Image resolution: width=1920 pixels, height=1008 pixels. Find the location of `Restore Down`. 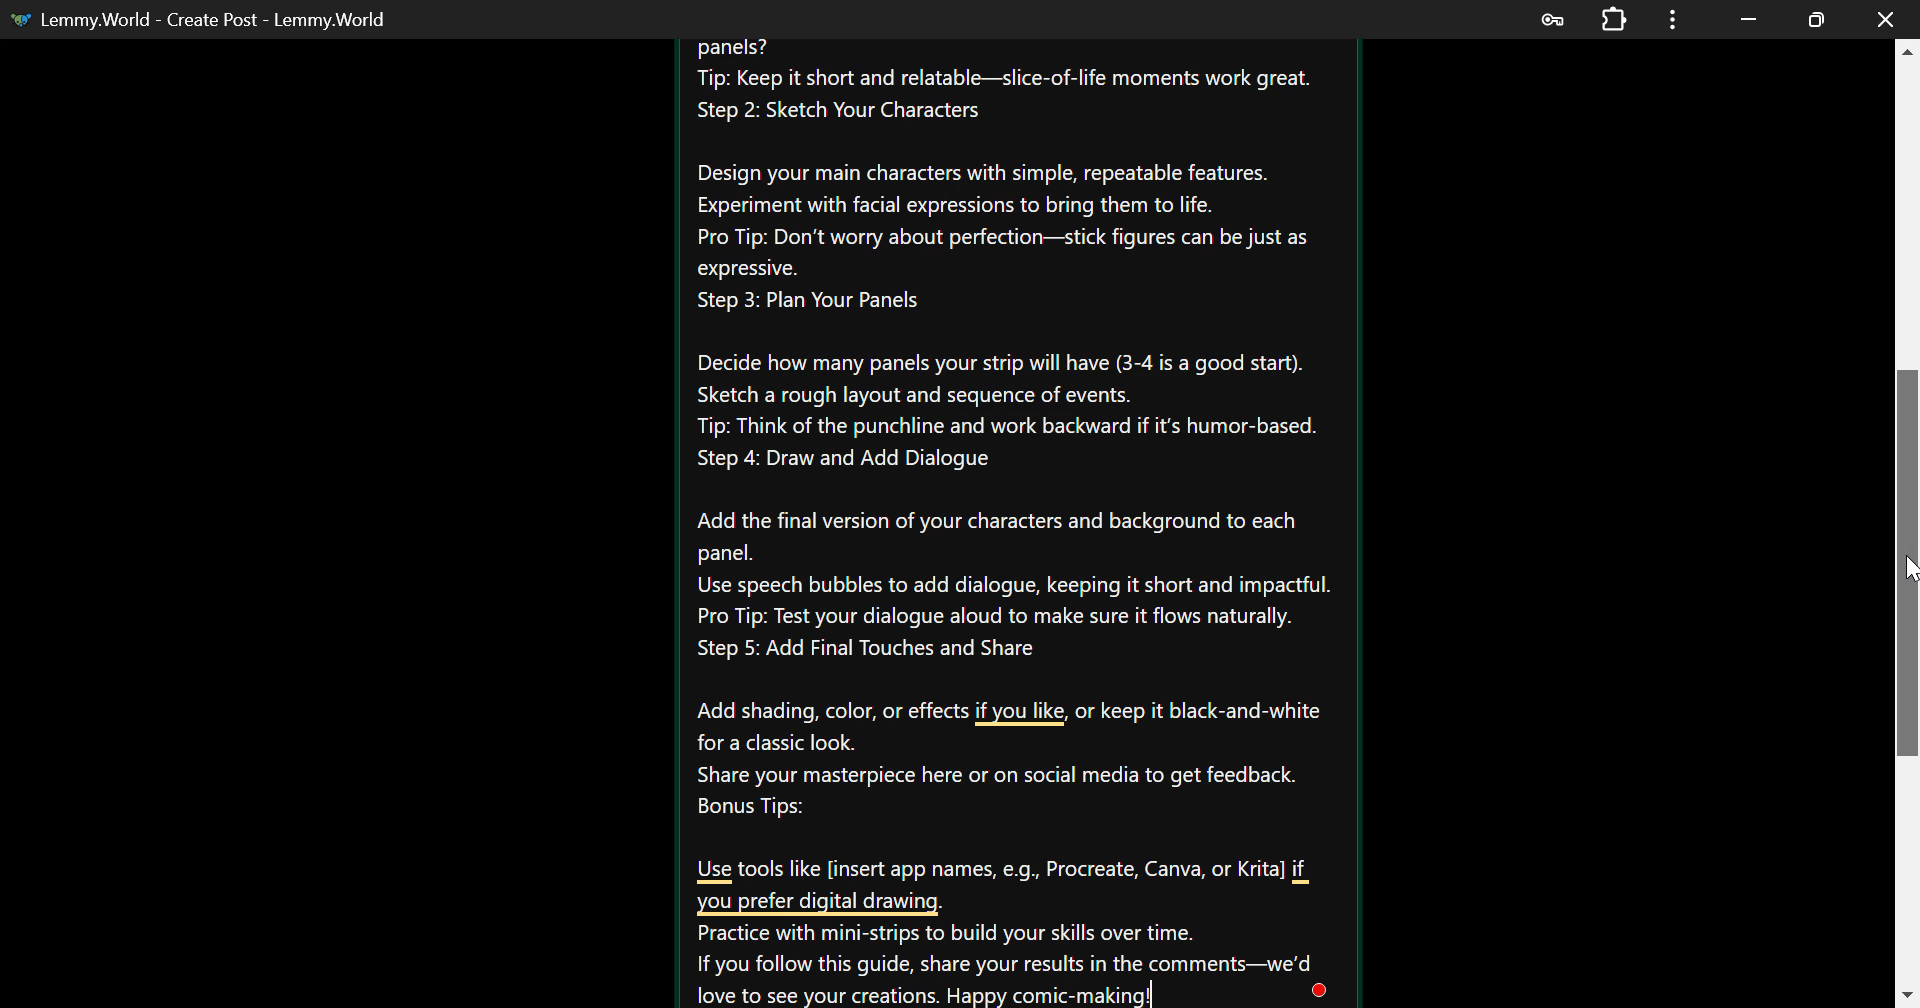

Restore Down is located at coordinates (1750, 17).